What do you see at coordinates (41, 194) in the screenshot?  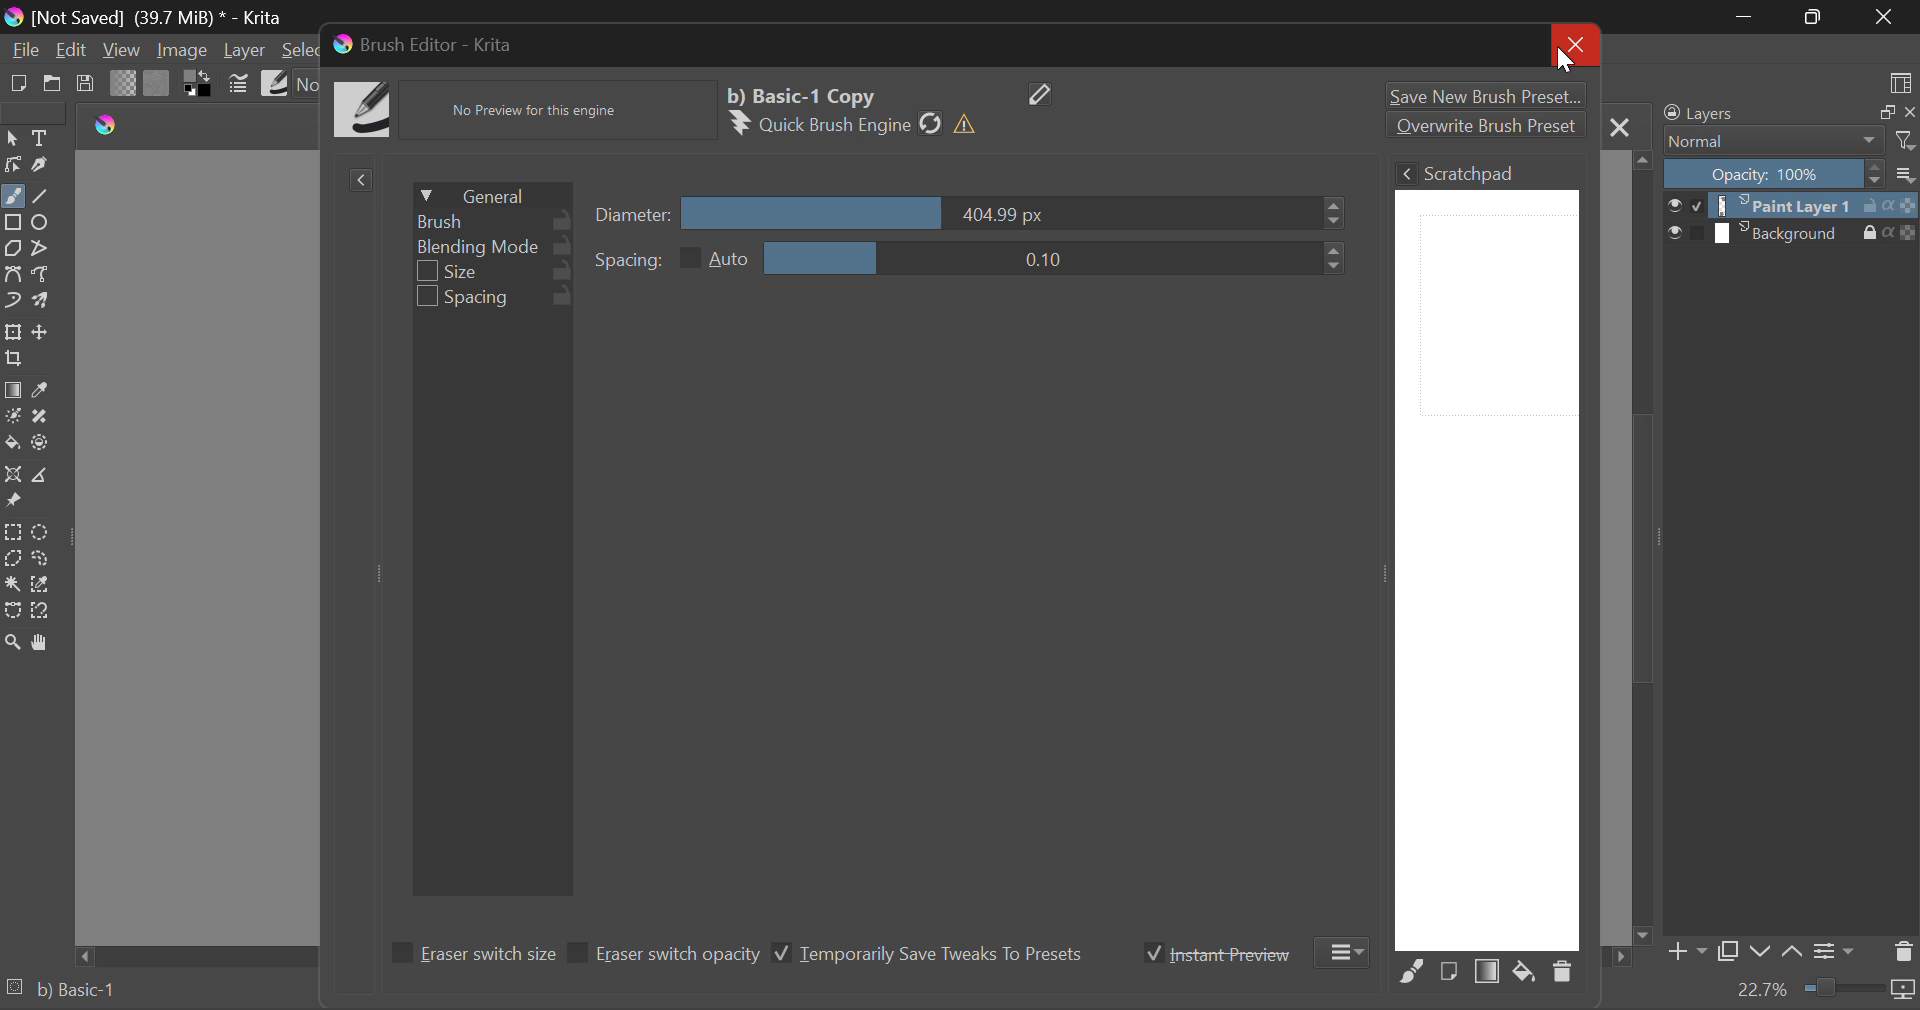 I see `Line` at bounding box center [41, 194].